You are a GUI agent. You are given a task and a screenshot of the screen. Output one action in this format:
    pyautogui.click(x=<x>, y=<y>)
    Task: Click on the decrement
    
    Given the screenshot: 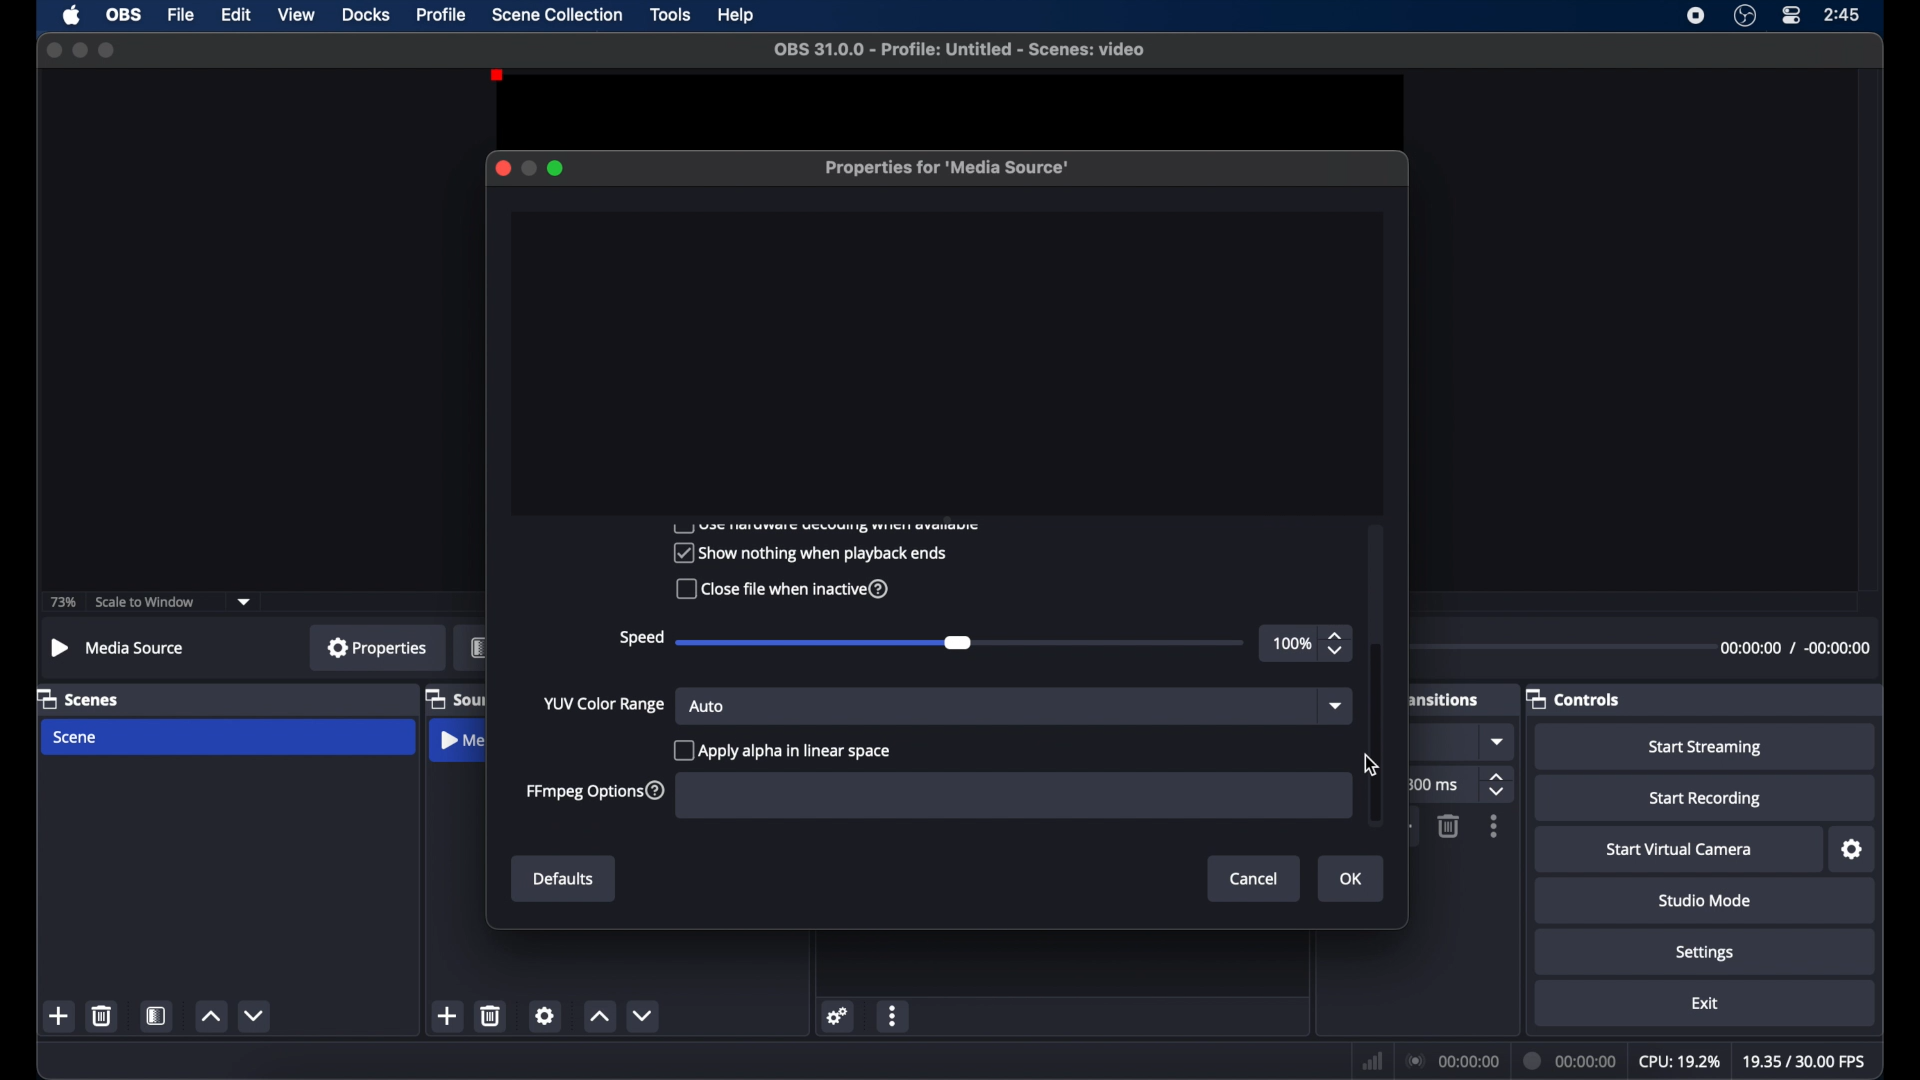 What is the action you would take?
    pyautogui.click(x=647, y=1016)
    